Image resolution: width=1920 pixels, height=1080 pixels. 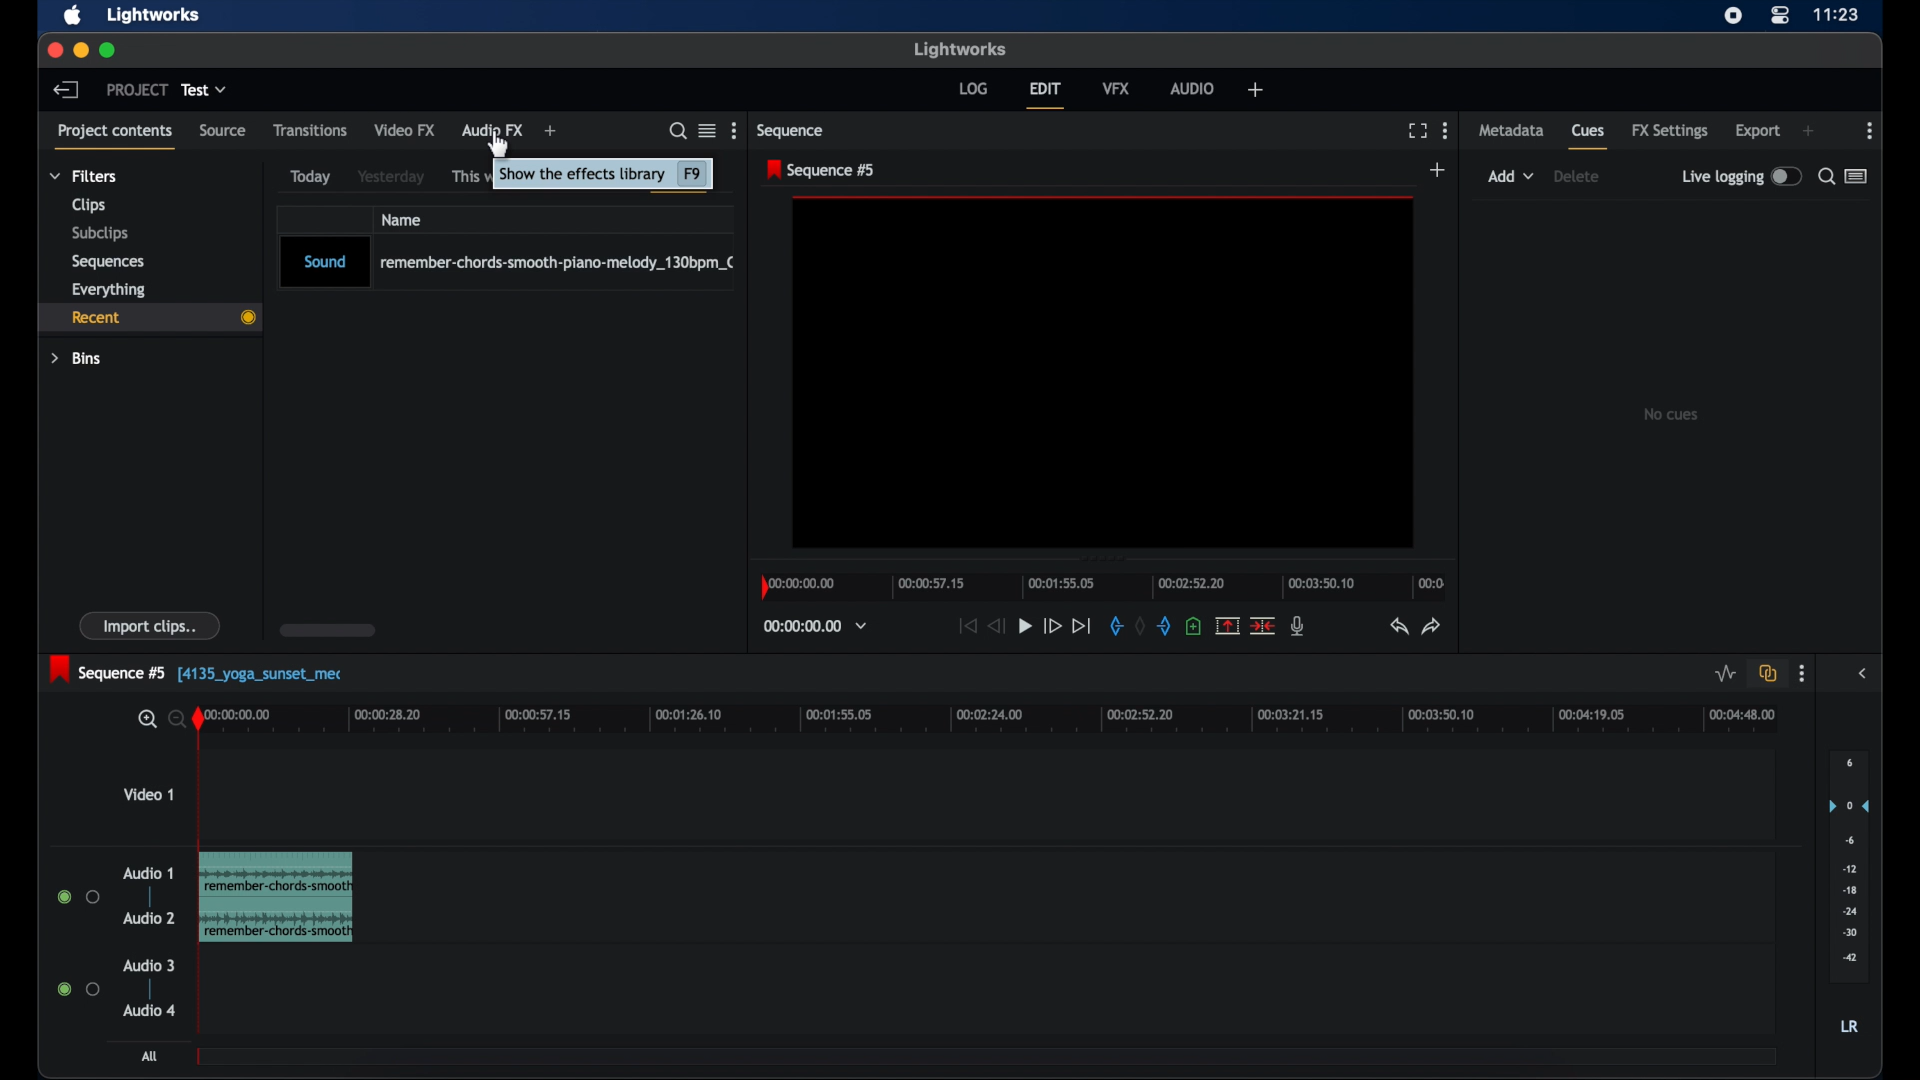 I want to click on audio output levels, so click(x=1849, y=866).